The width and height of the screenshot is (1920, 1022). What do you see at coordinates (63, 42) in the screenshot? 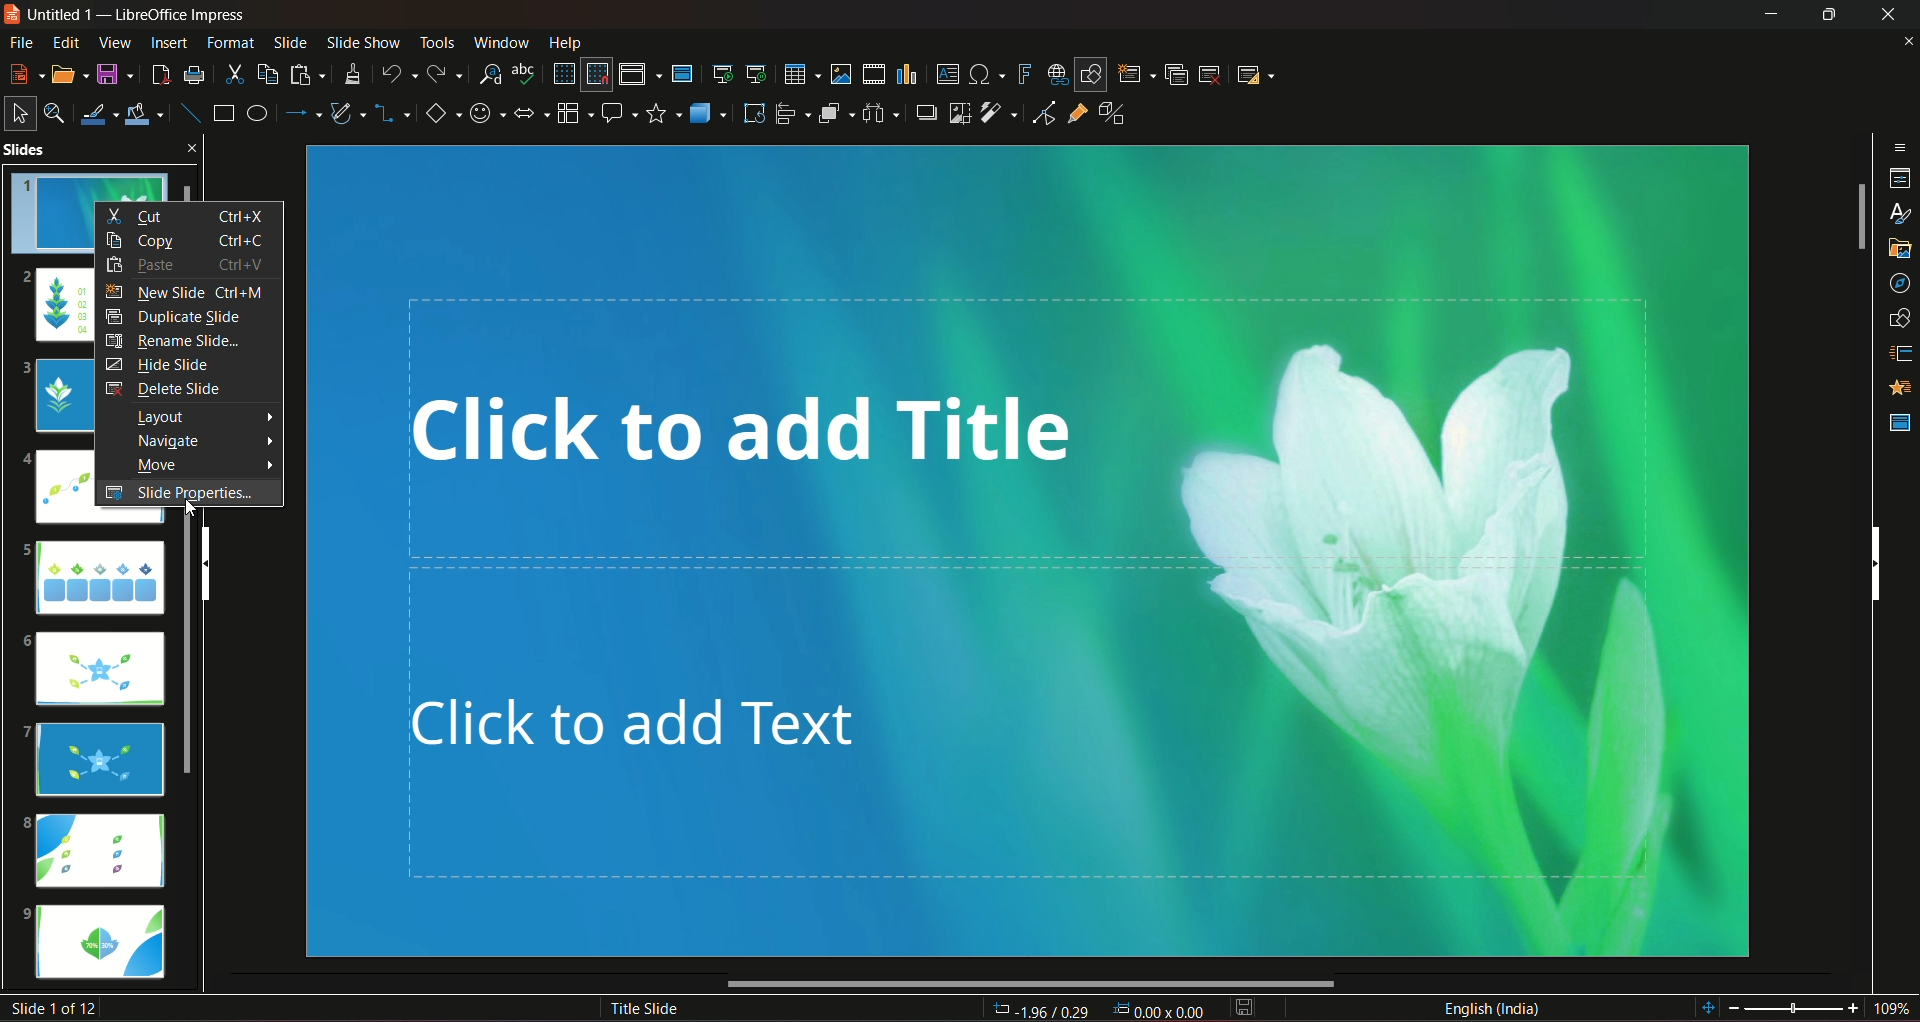
I see `edit` at bounding box center [63, 42].